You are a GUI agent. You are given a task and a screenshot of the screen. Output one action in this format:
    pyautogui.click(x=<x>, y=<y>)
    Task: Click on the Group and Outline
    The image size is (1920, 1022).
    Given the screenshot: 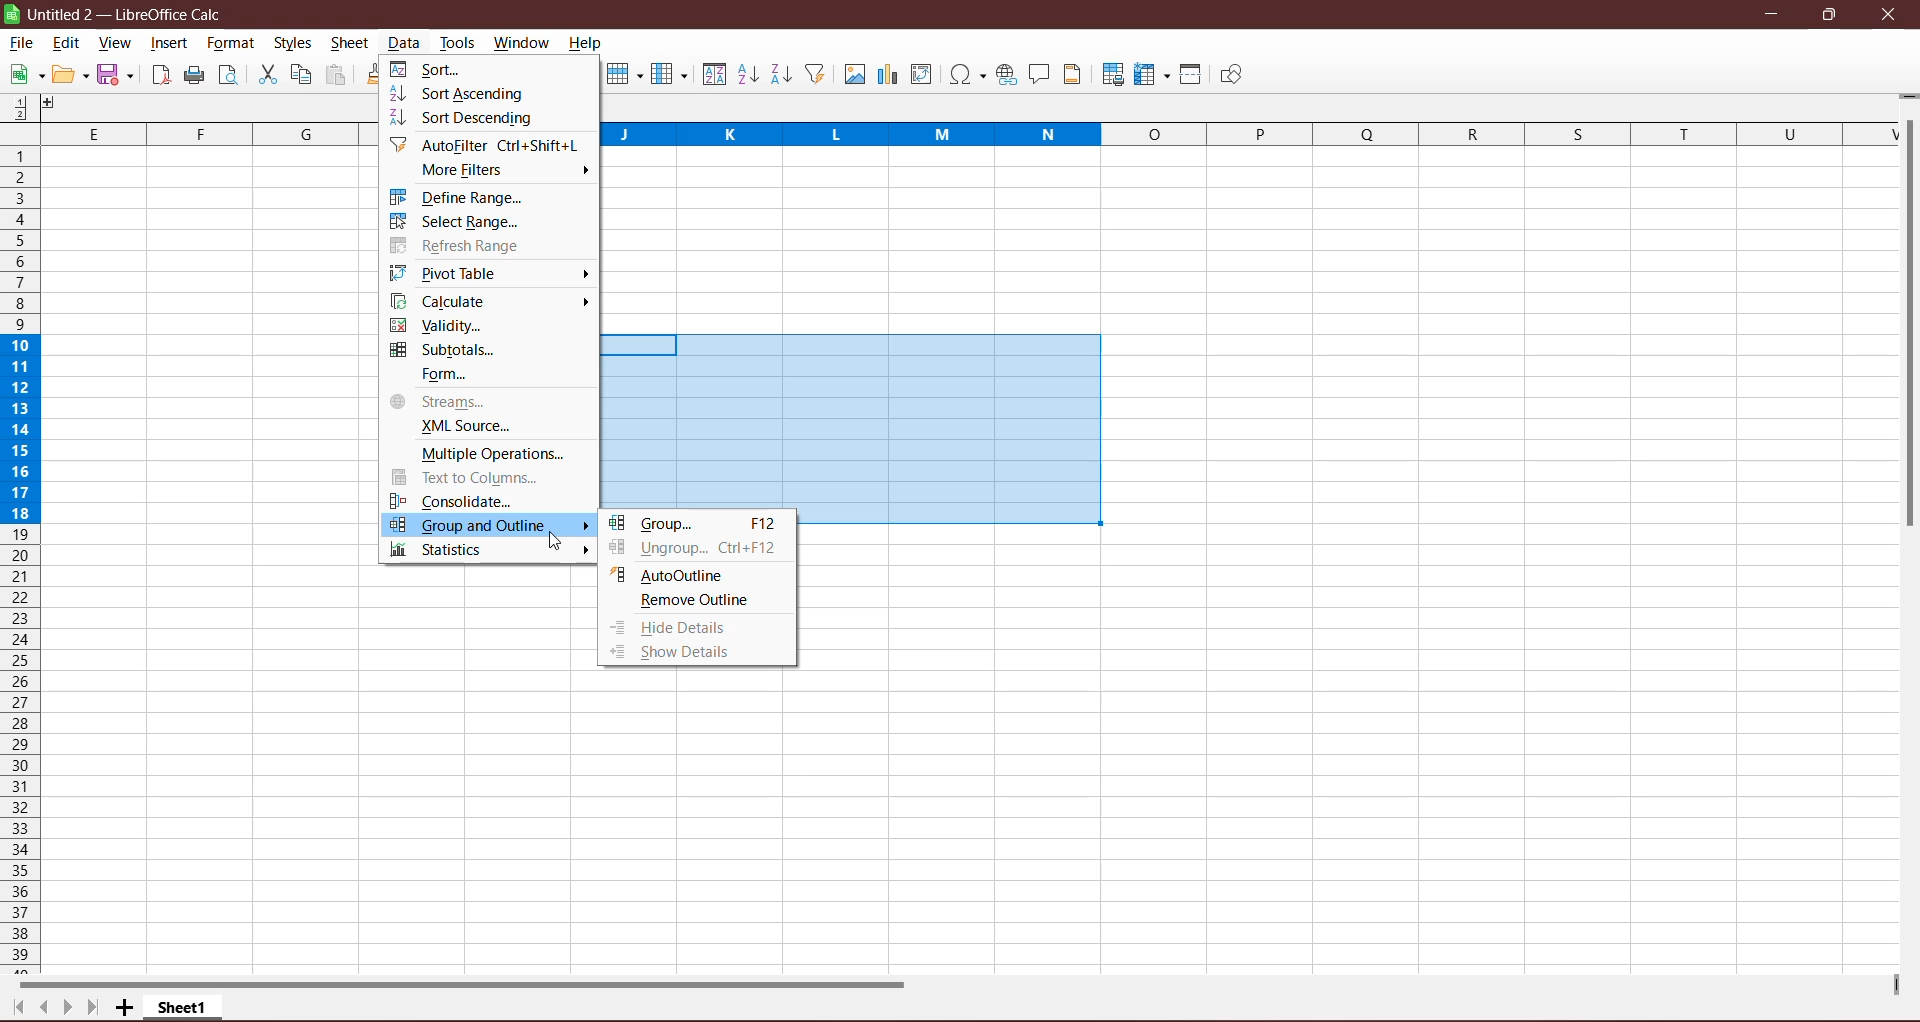 What is the action you would take?
    pyautogui.click(x=490, y=526)
    